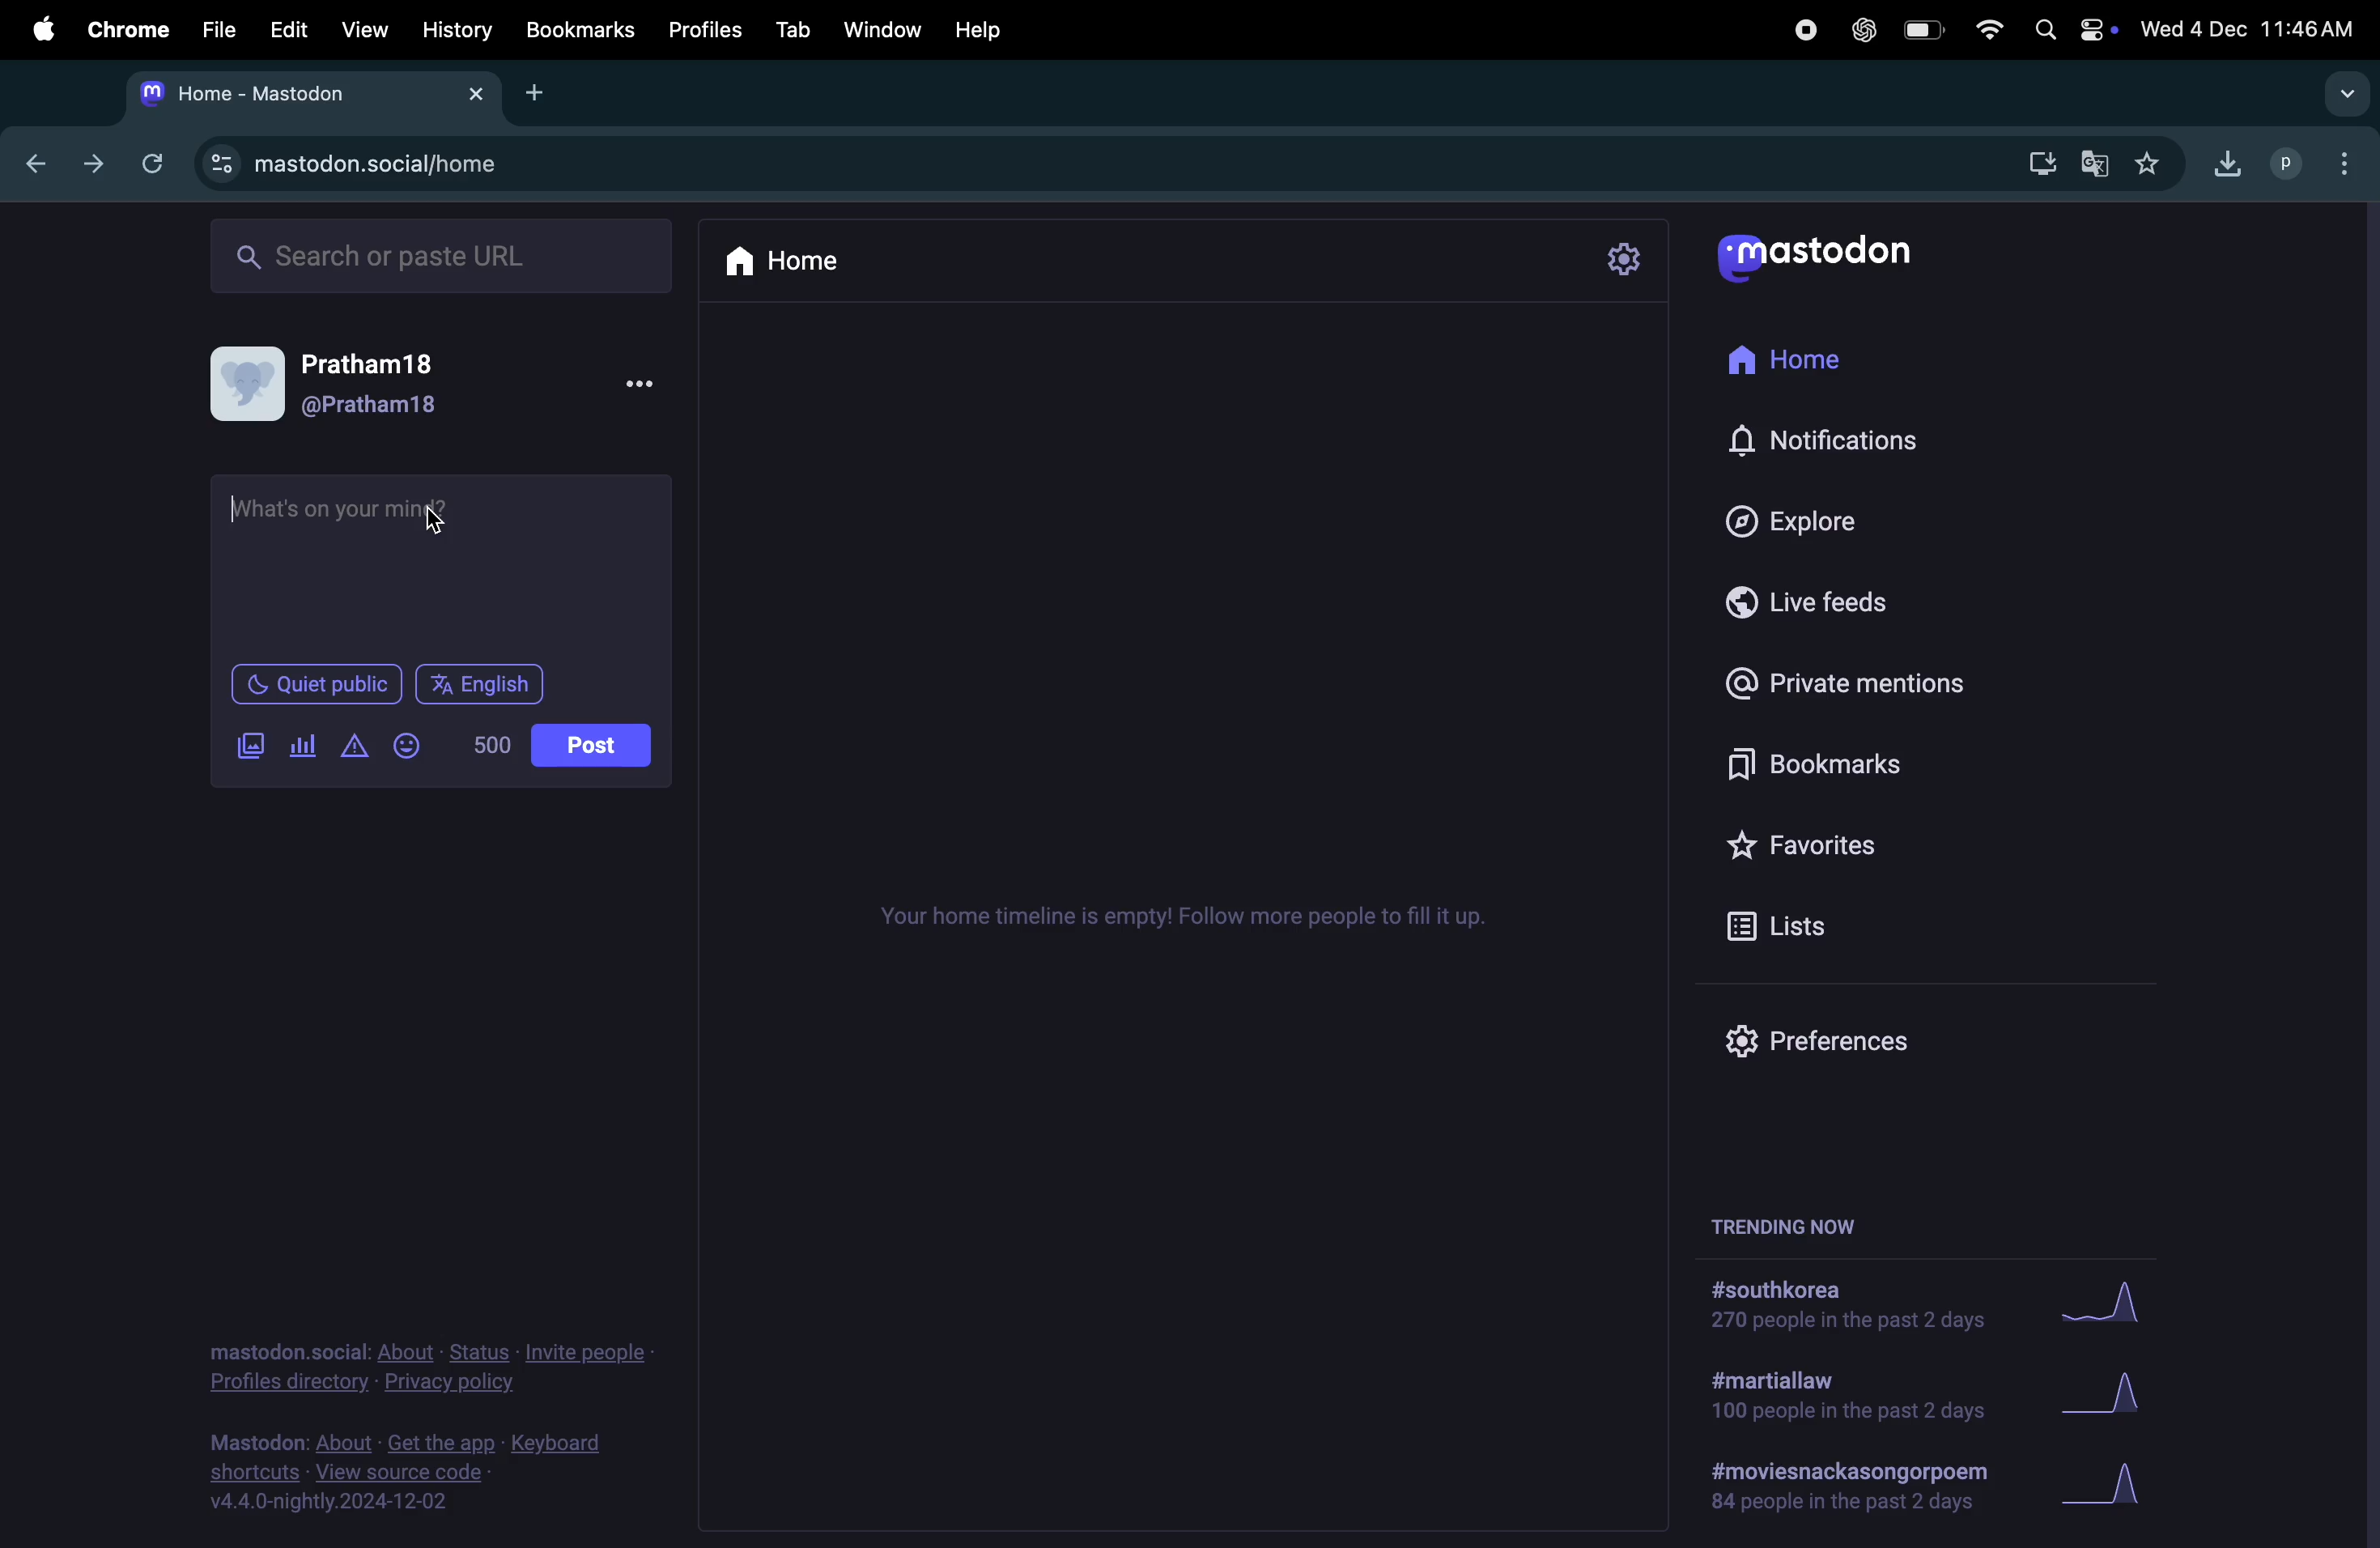 This screenshot has height=1548, width=2380. What do you see at coordinates (371, 166) in the screenshot?
I see `mastodon social` at bounding box center [371, 166].